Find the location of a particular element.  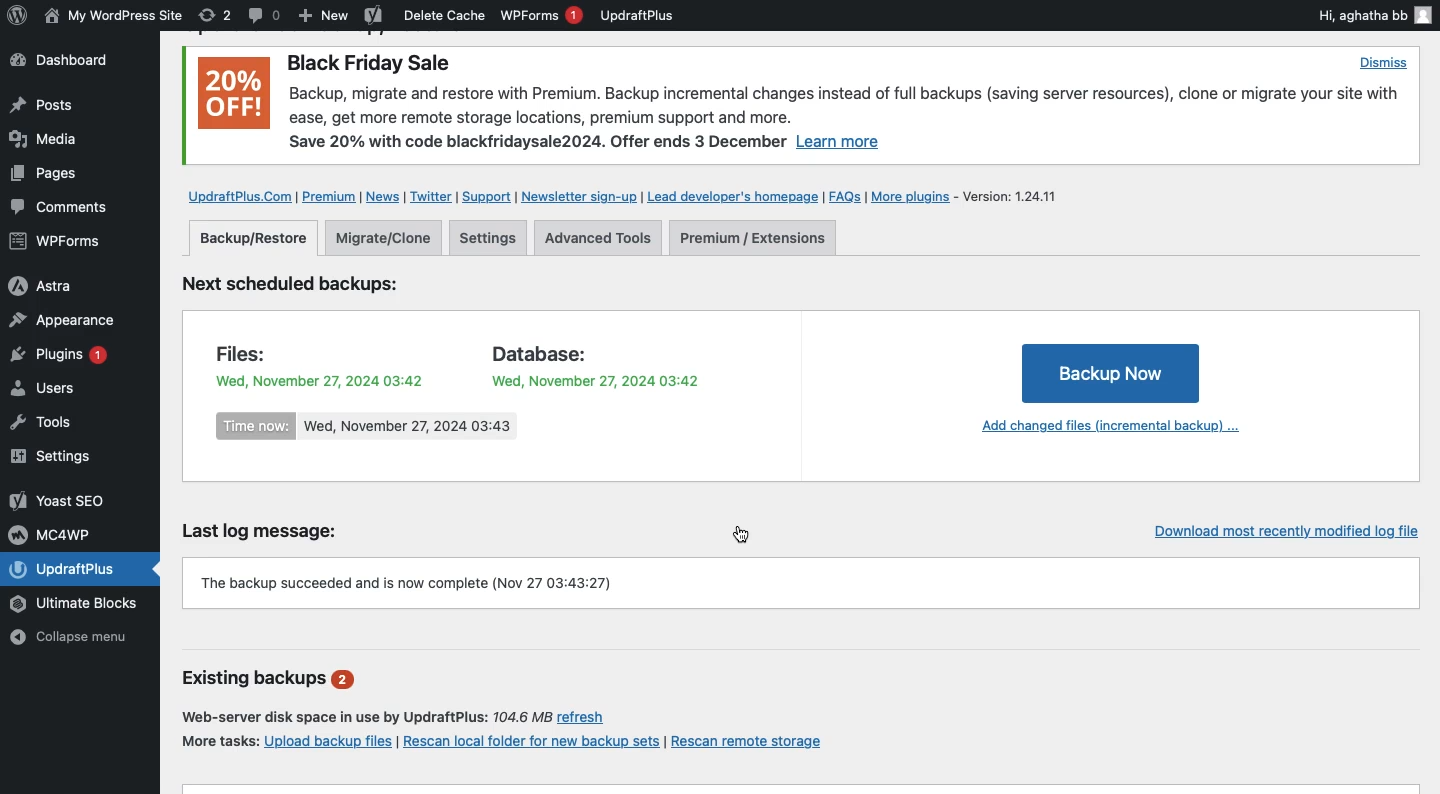

Backup/Restore is located at coordinates (255, 238).